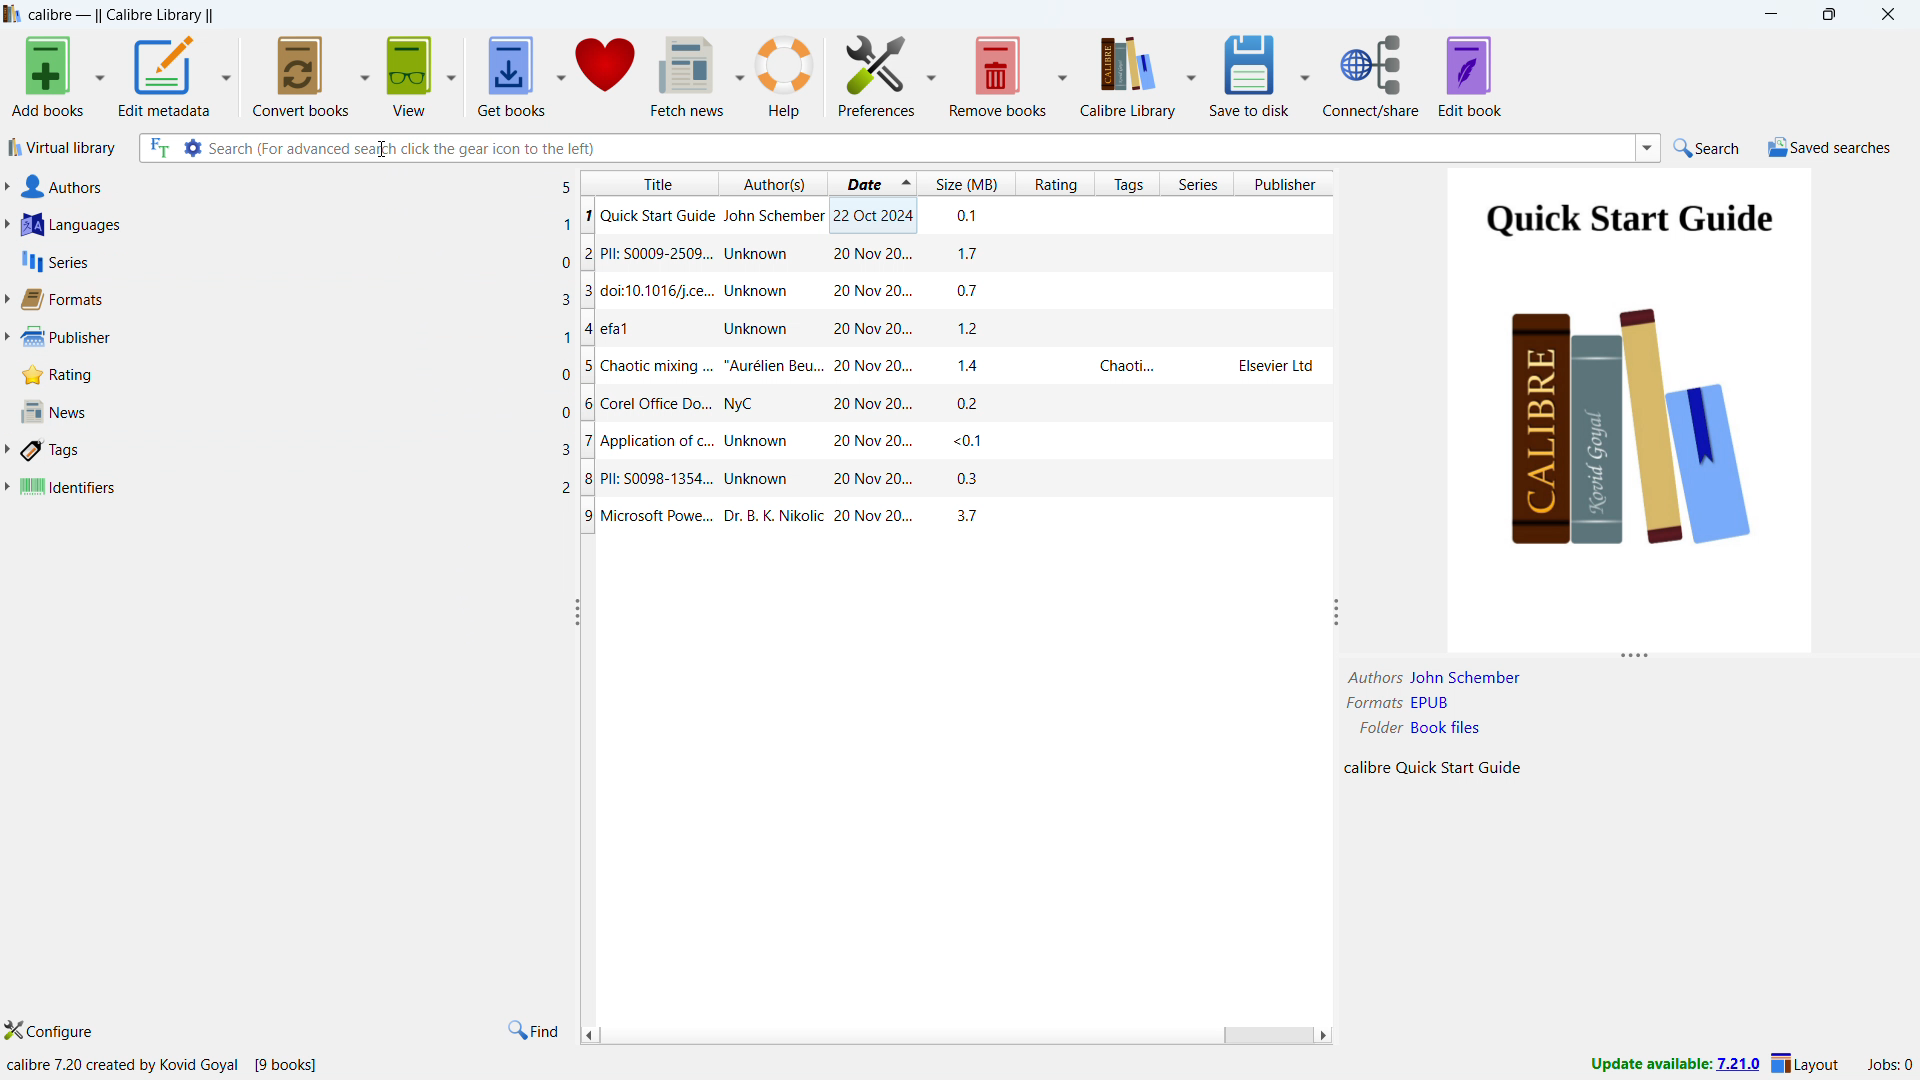 The image size is (1920, 1080). I want to click on update, so click(1673, 1066).